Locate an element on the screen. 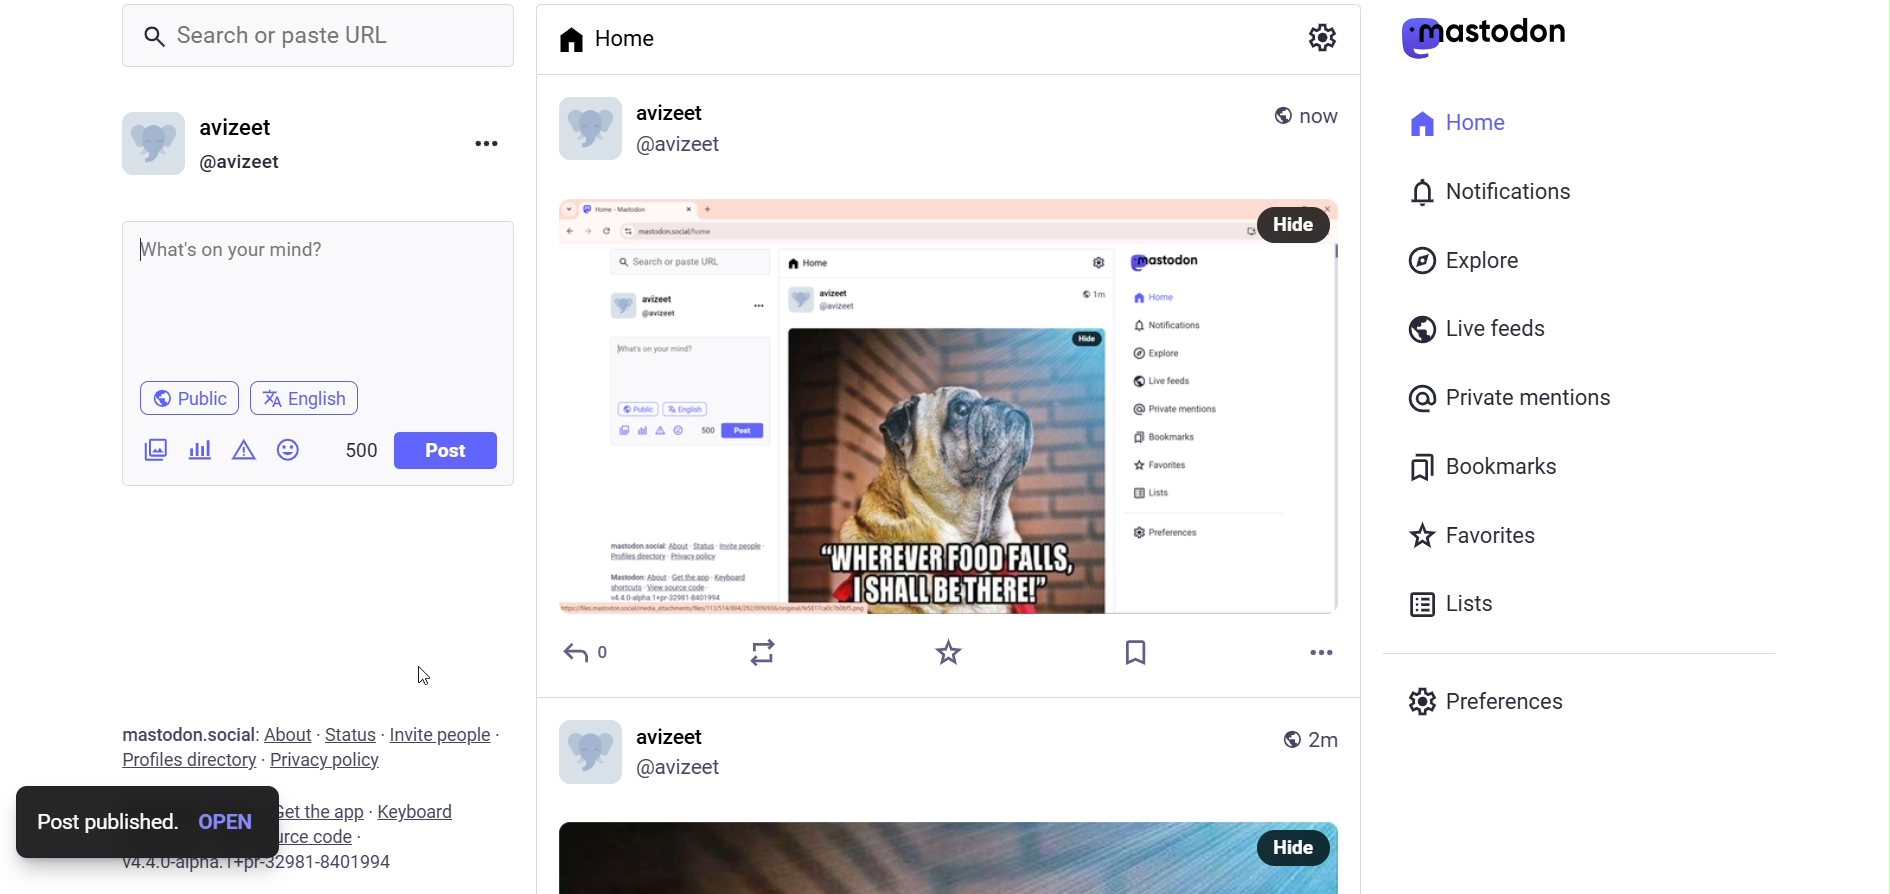 This screenshot has height=894, width=1890. setting is located at coordinates (1322, 40).